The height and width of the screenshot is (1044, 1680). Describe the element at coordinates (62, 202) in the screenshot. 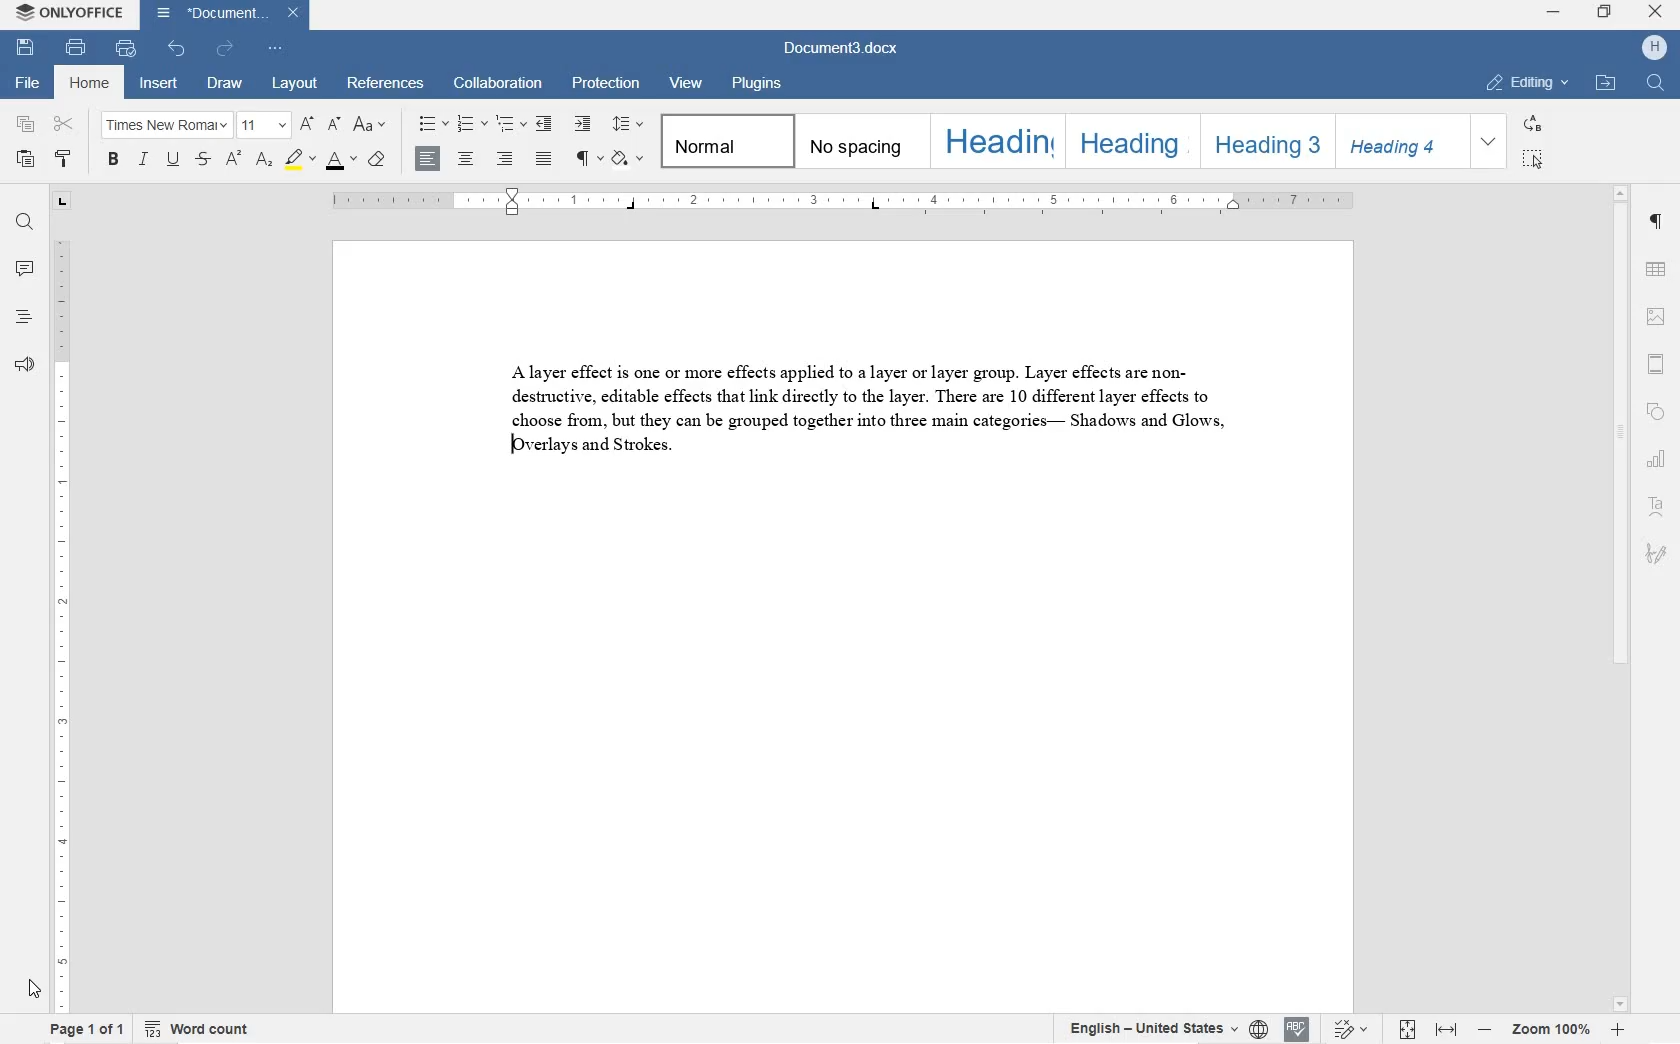

I see `tab` at that location.